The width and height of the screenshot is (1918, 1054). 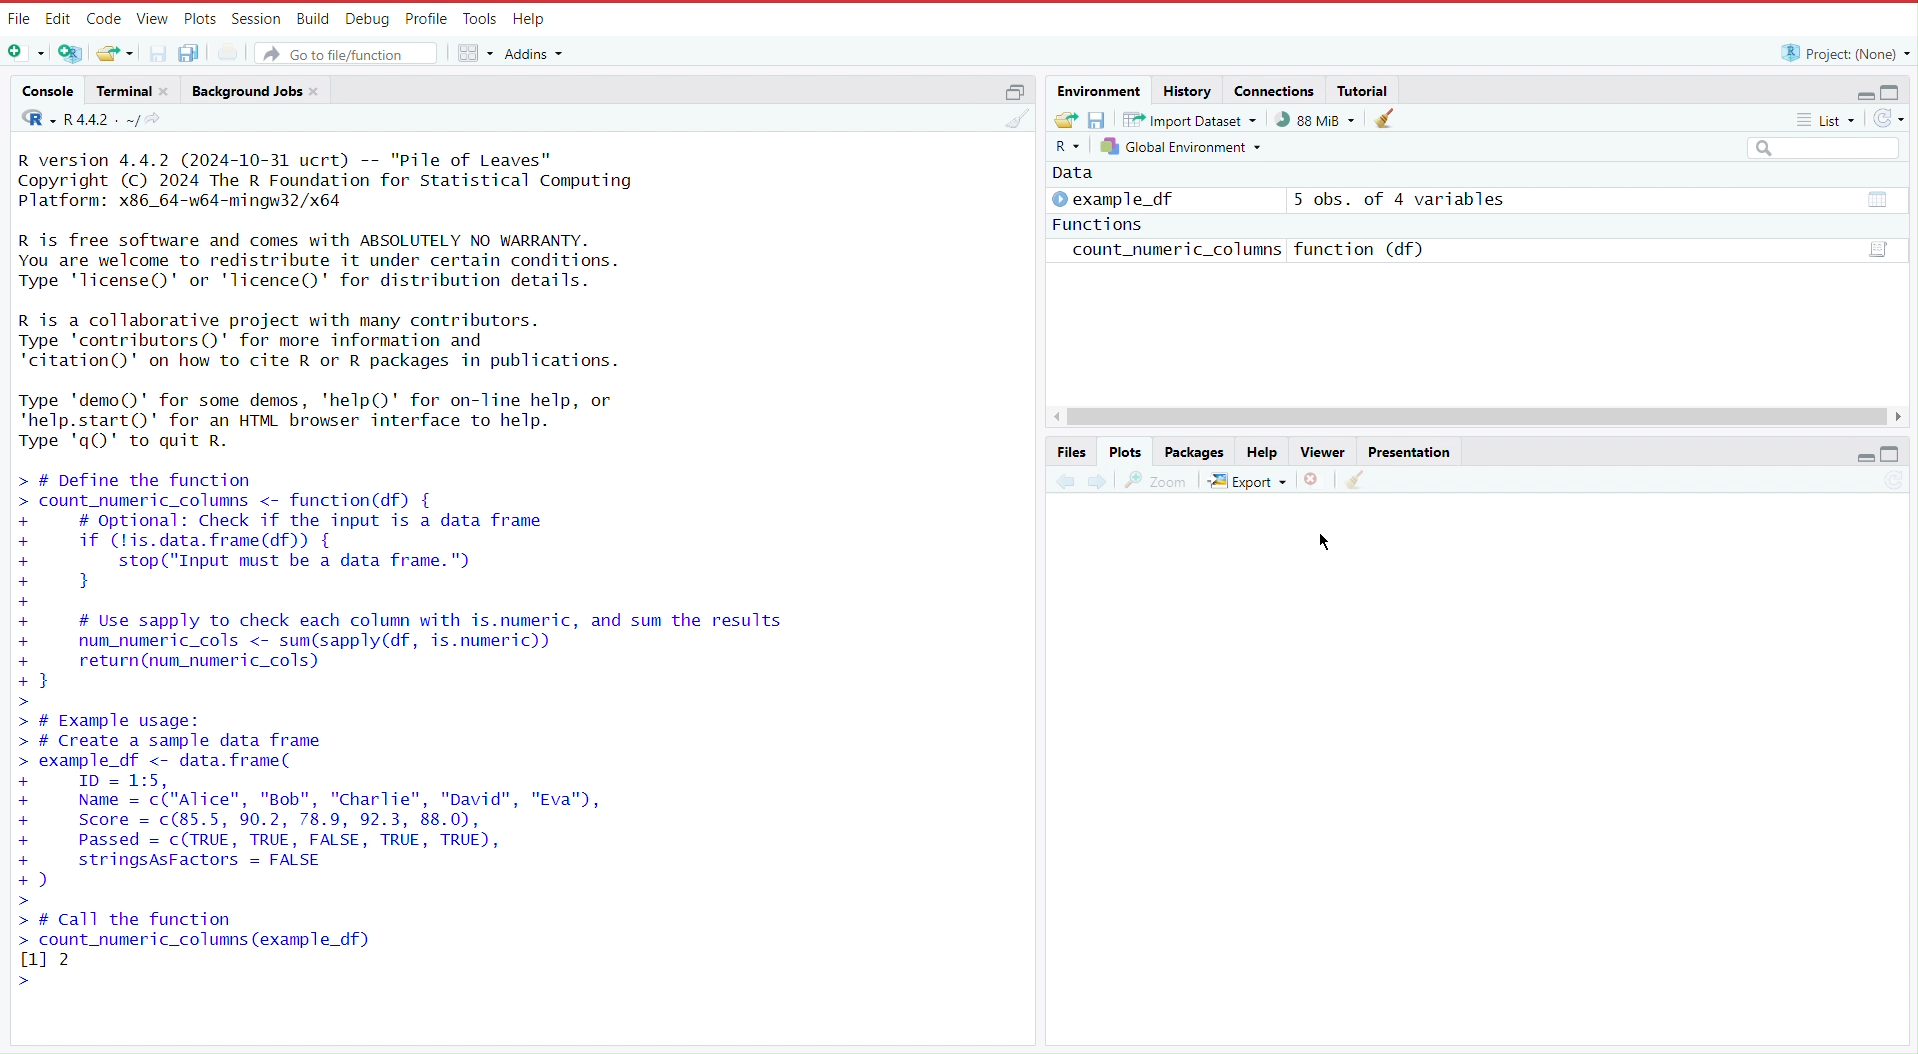 What do you see at coordinates (1262, 452) in the screenshot?
I see `Help` at bounding box center [1262, 452].